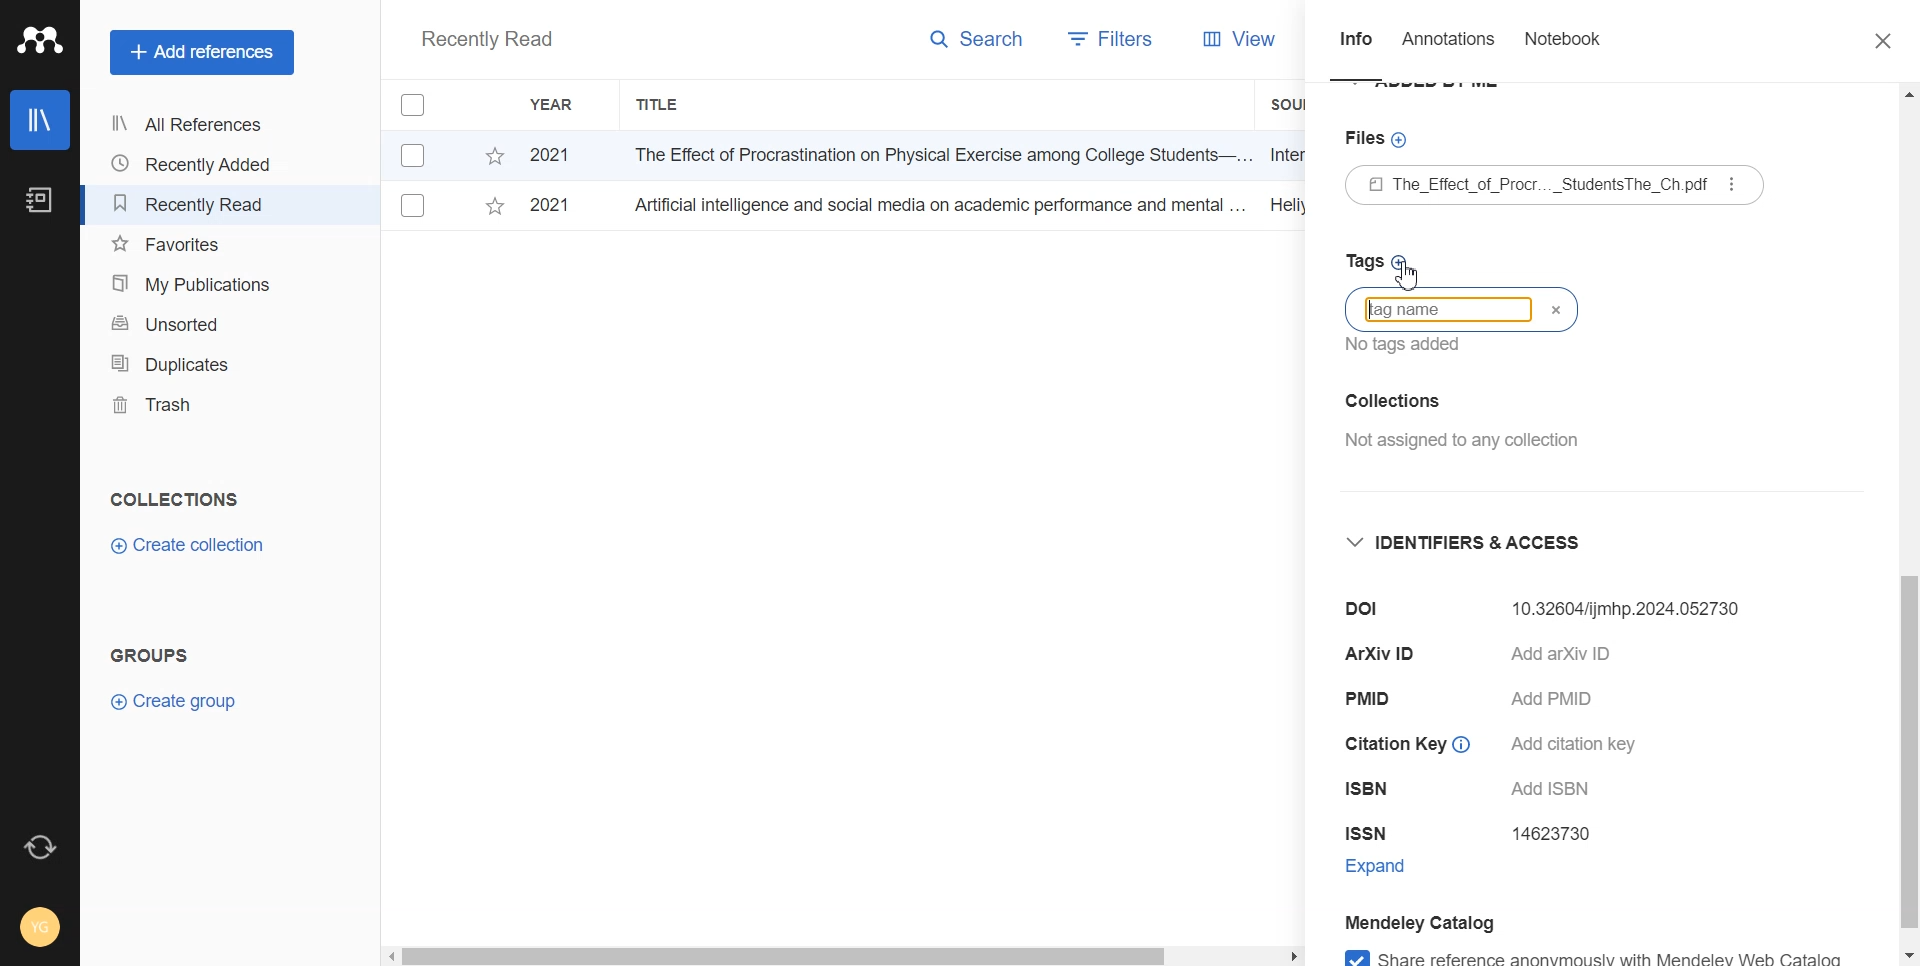 This screenshot has height=966, width=1920. Describe the element at coordinates (1873, 42) in the screenshot. I see `Close ` at that location.